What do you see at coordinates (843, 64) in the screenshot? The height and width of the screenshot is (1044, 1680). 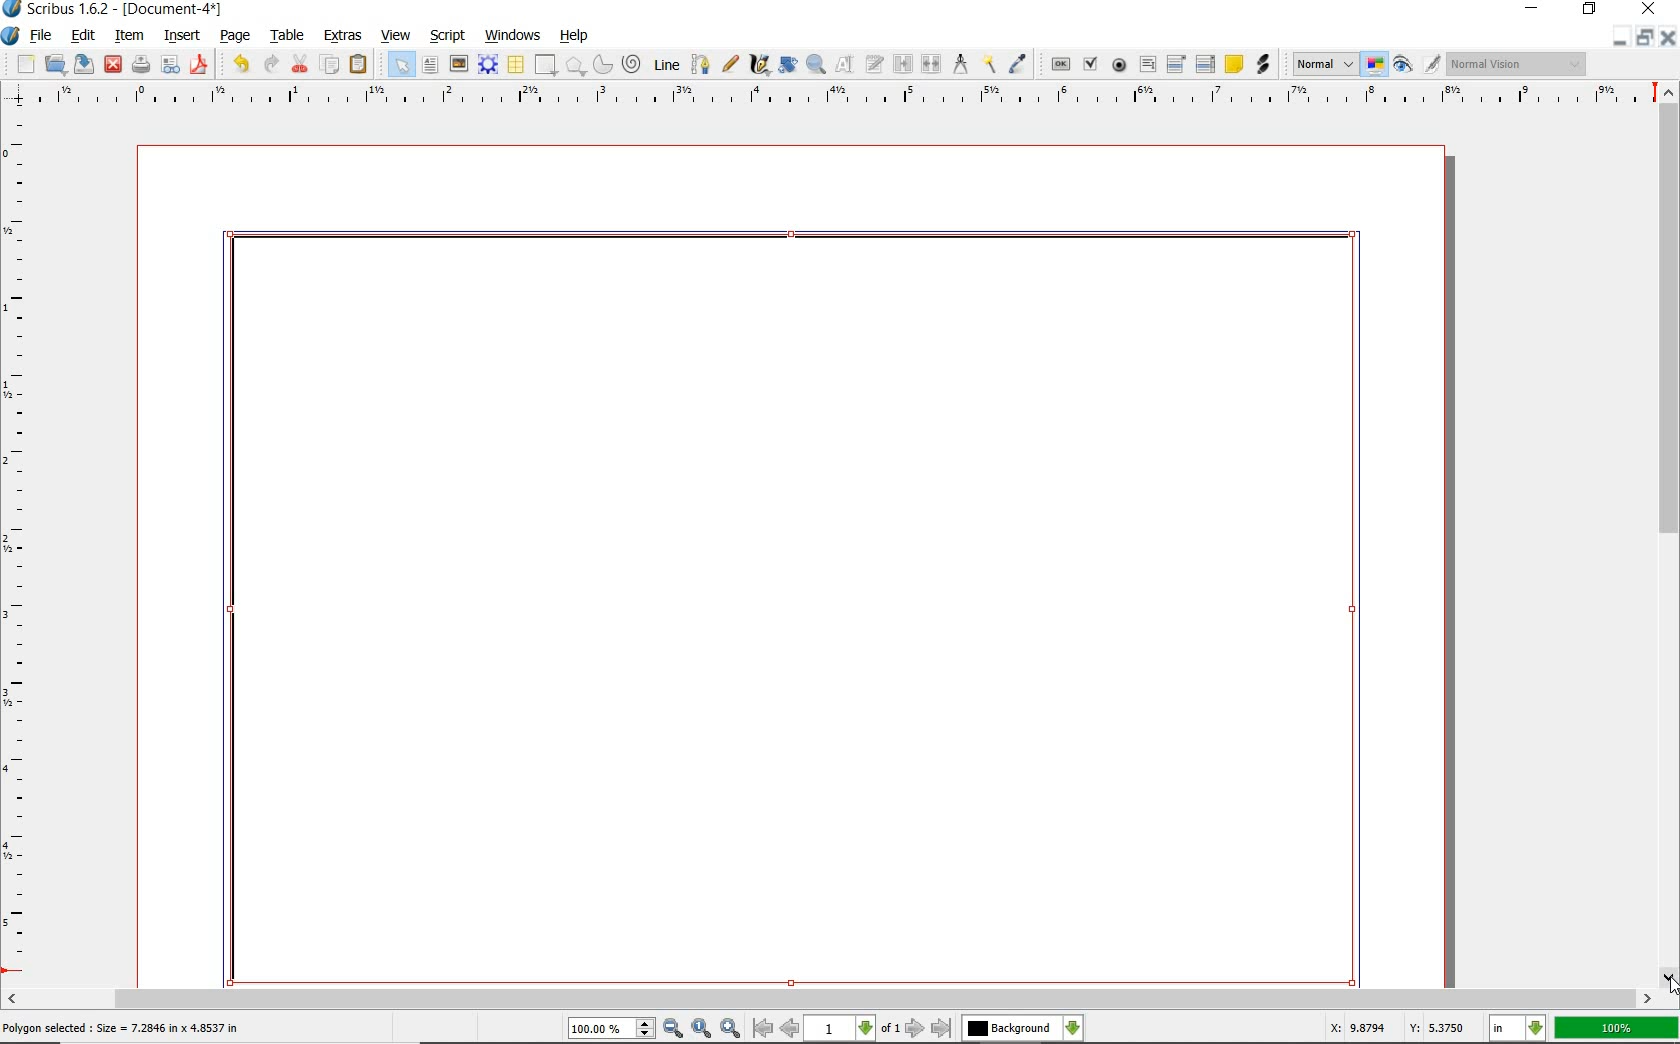 I see `edit contents of frame` at bounding box center [843, 64].